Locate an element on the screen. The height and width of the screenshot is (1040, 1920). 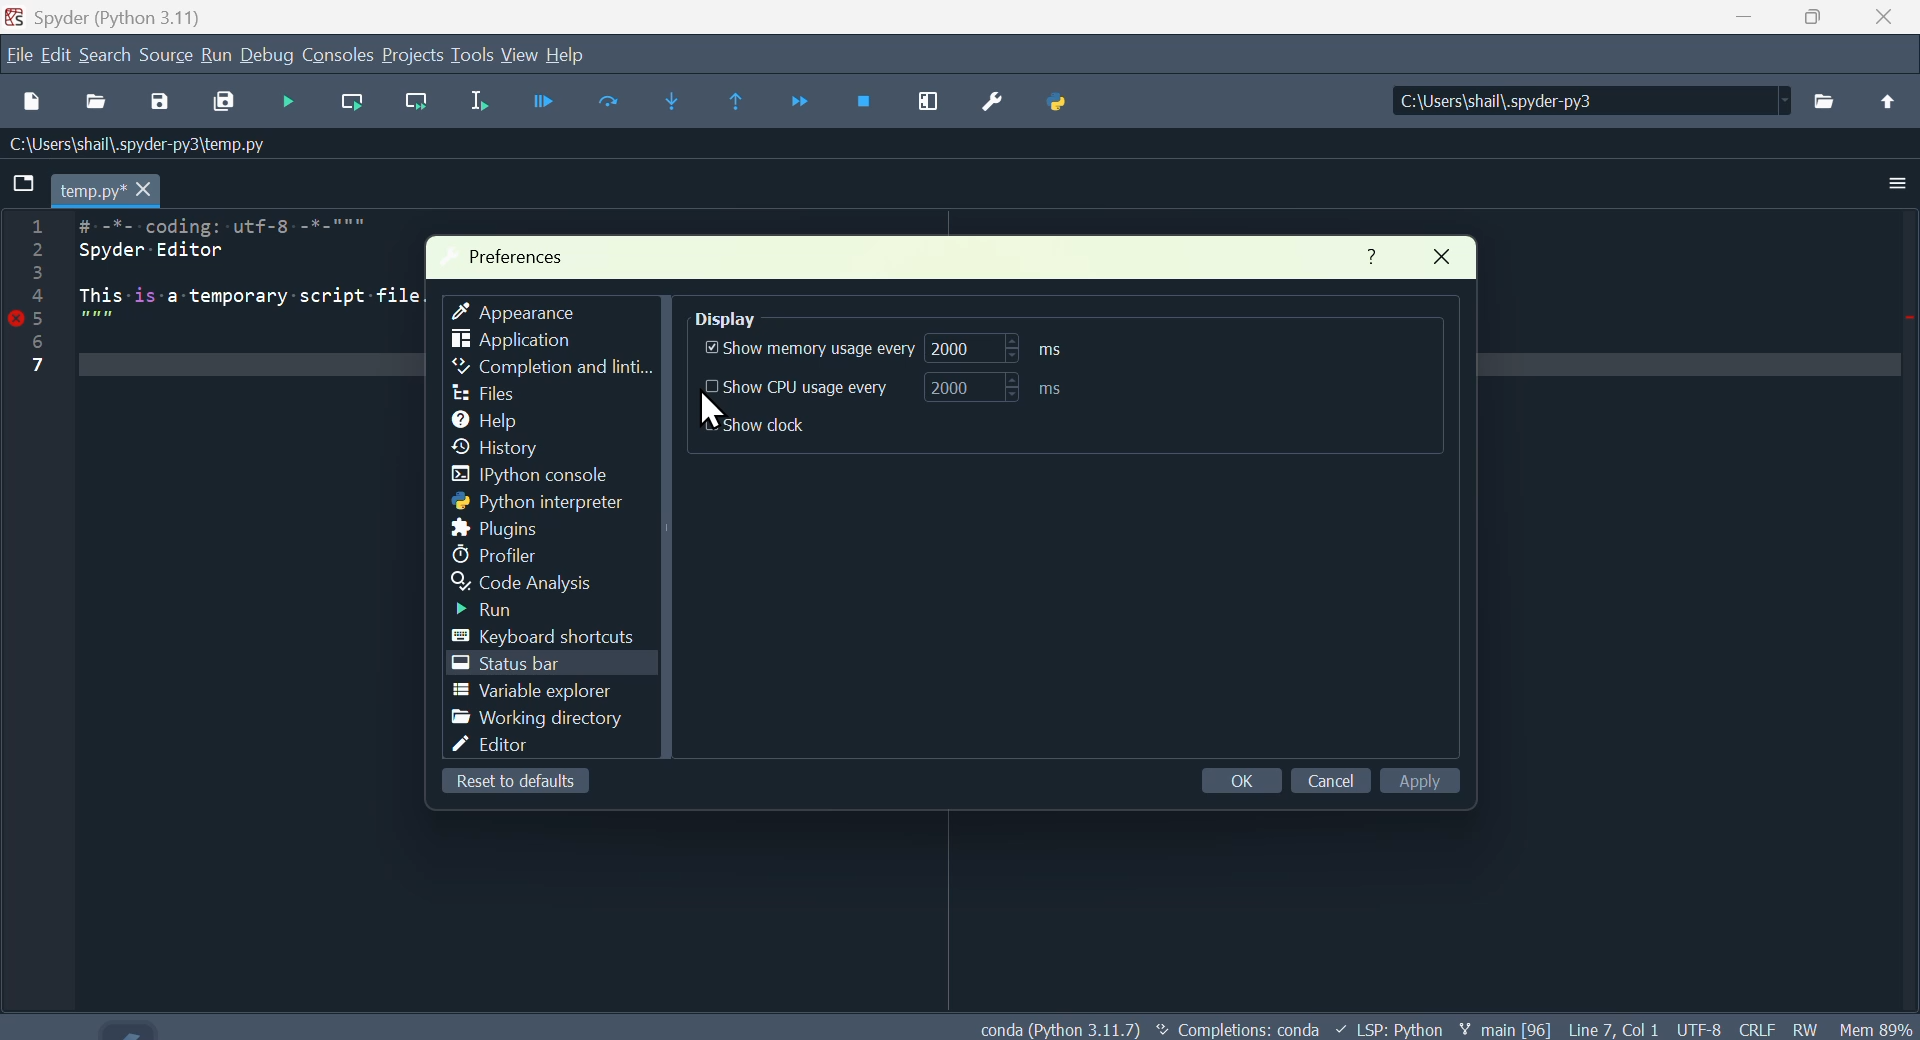
history is located at coordinates (512, 448).